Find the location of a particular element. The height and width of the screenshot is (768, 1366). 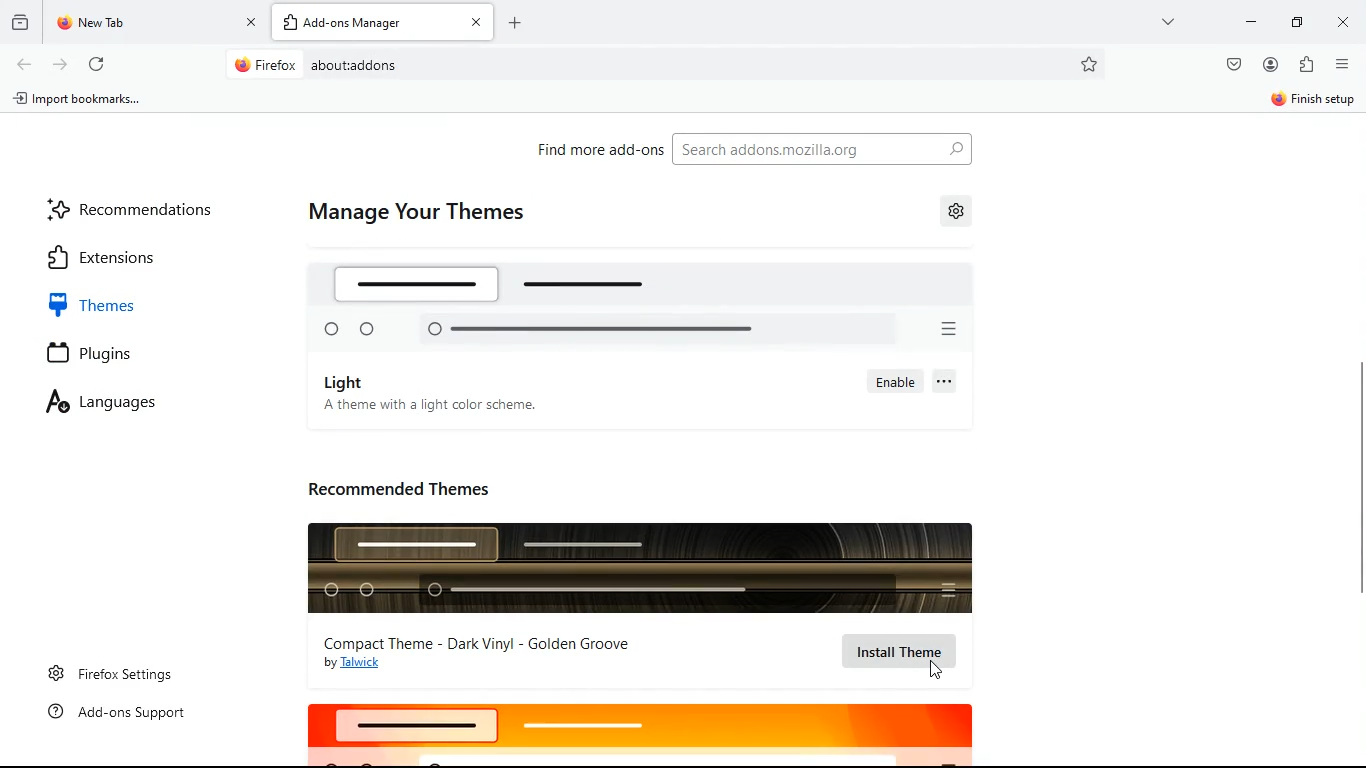

by Talwick is located at coordinates (359, 664).